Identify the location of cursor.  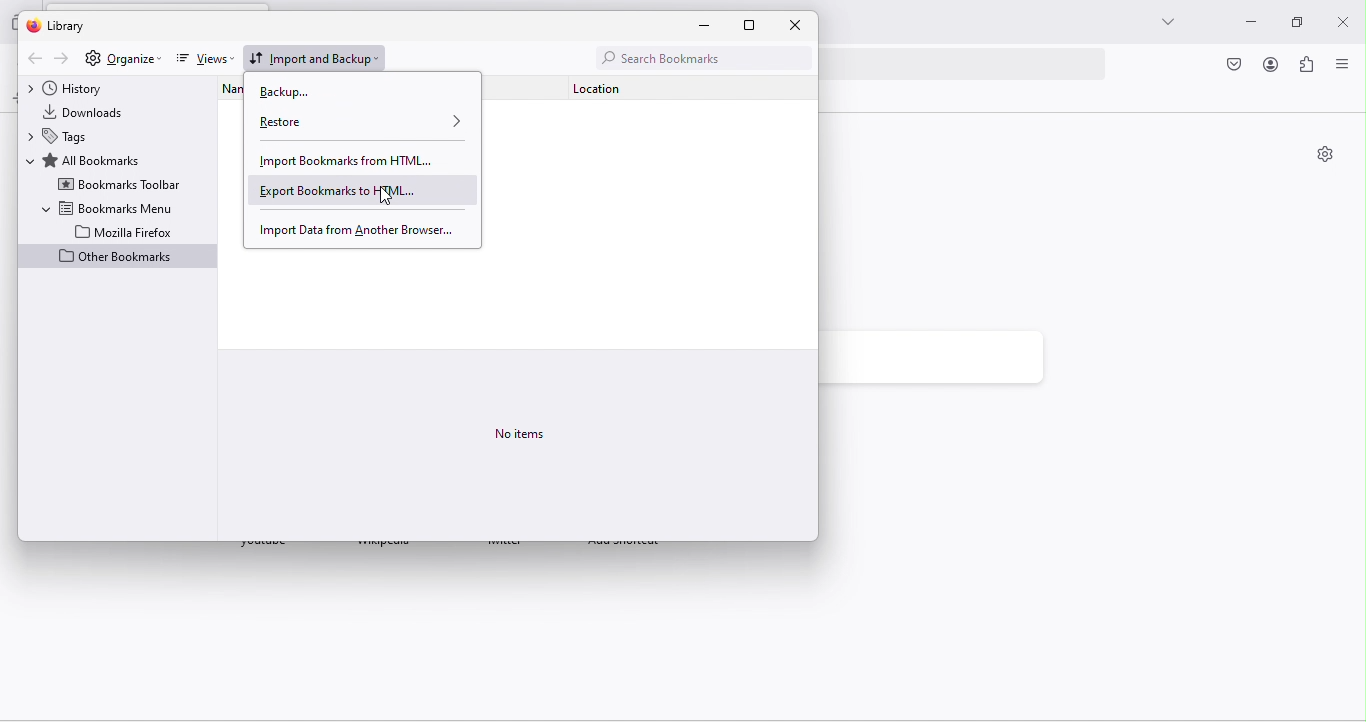
(388, 198).